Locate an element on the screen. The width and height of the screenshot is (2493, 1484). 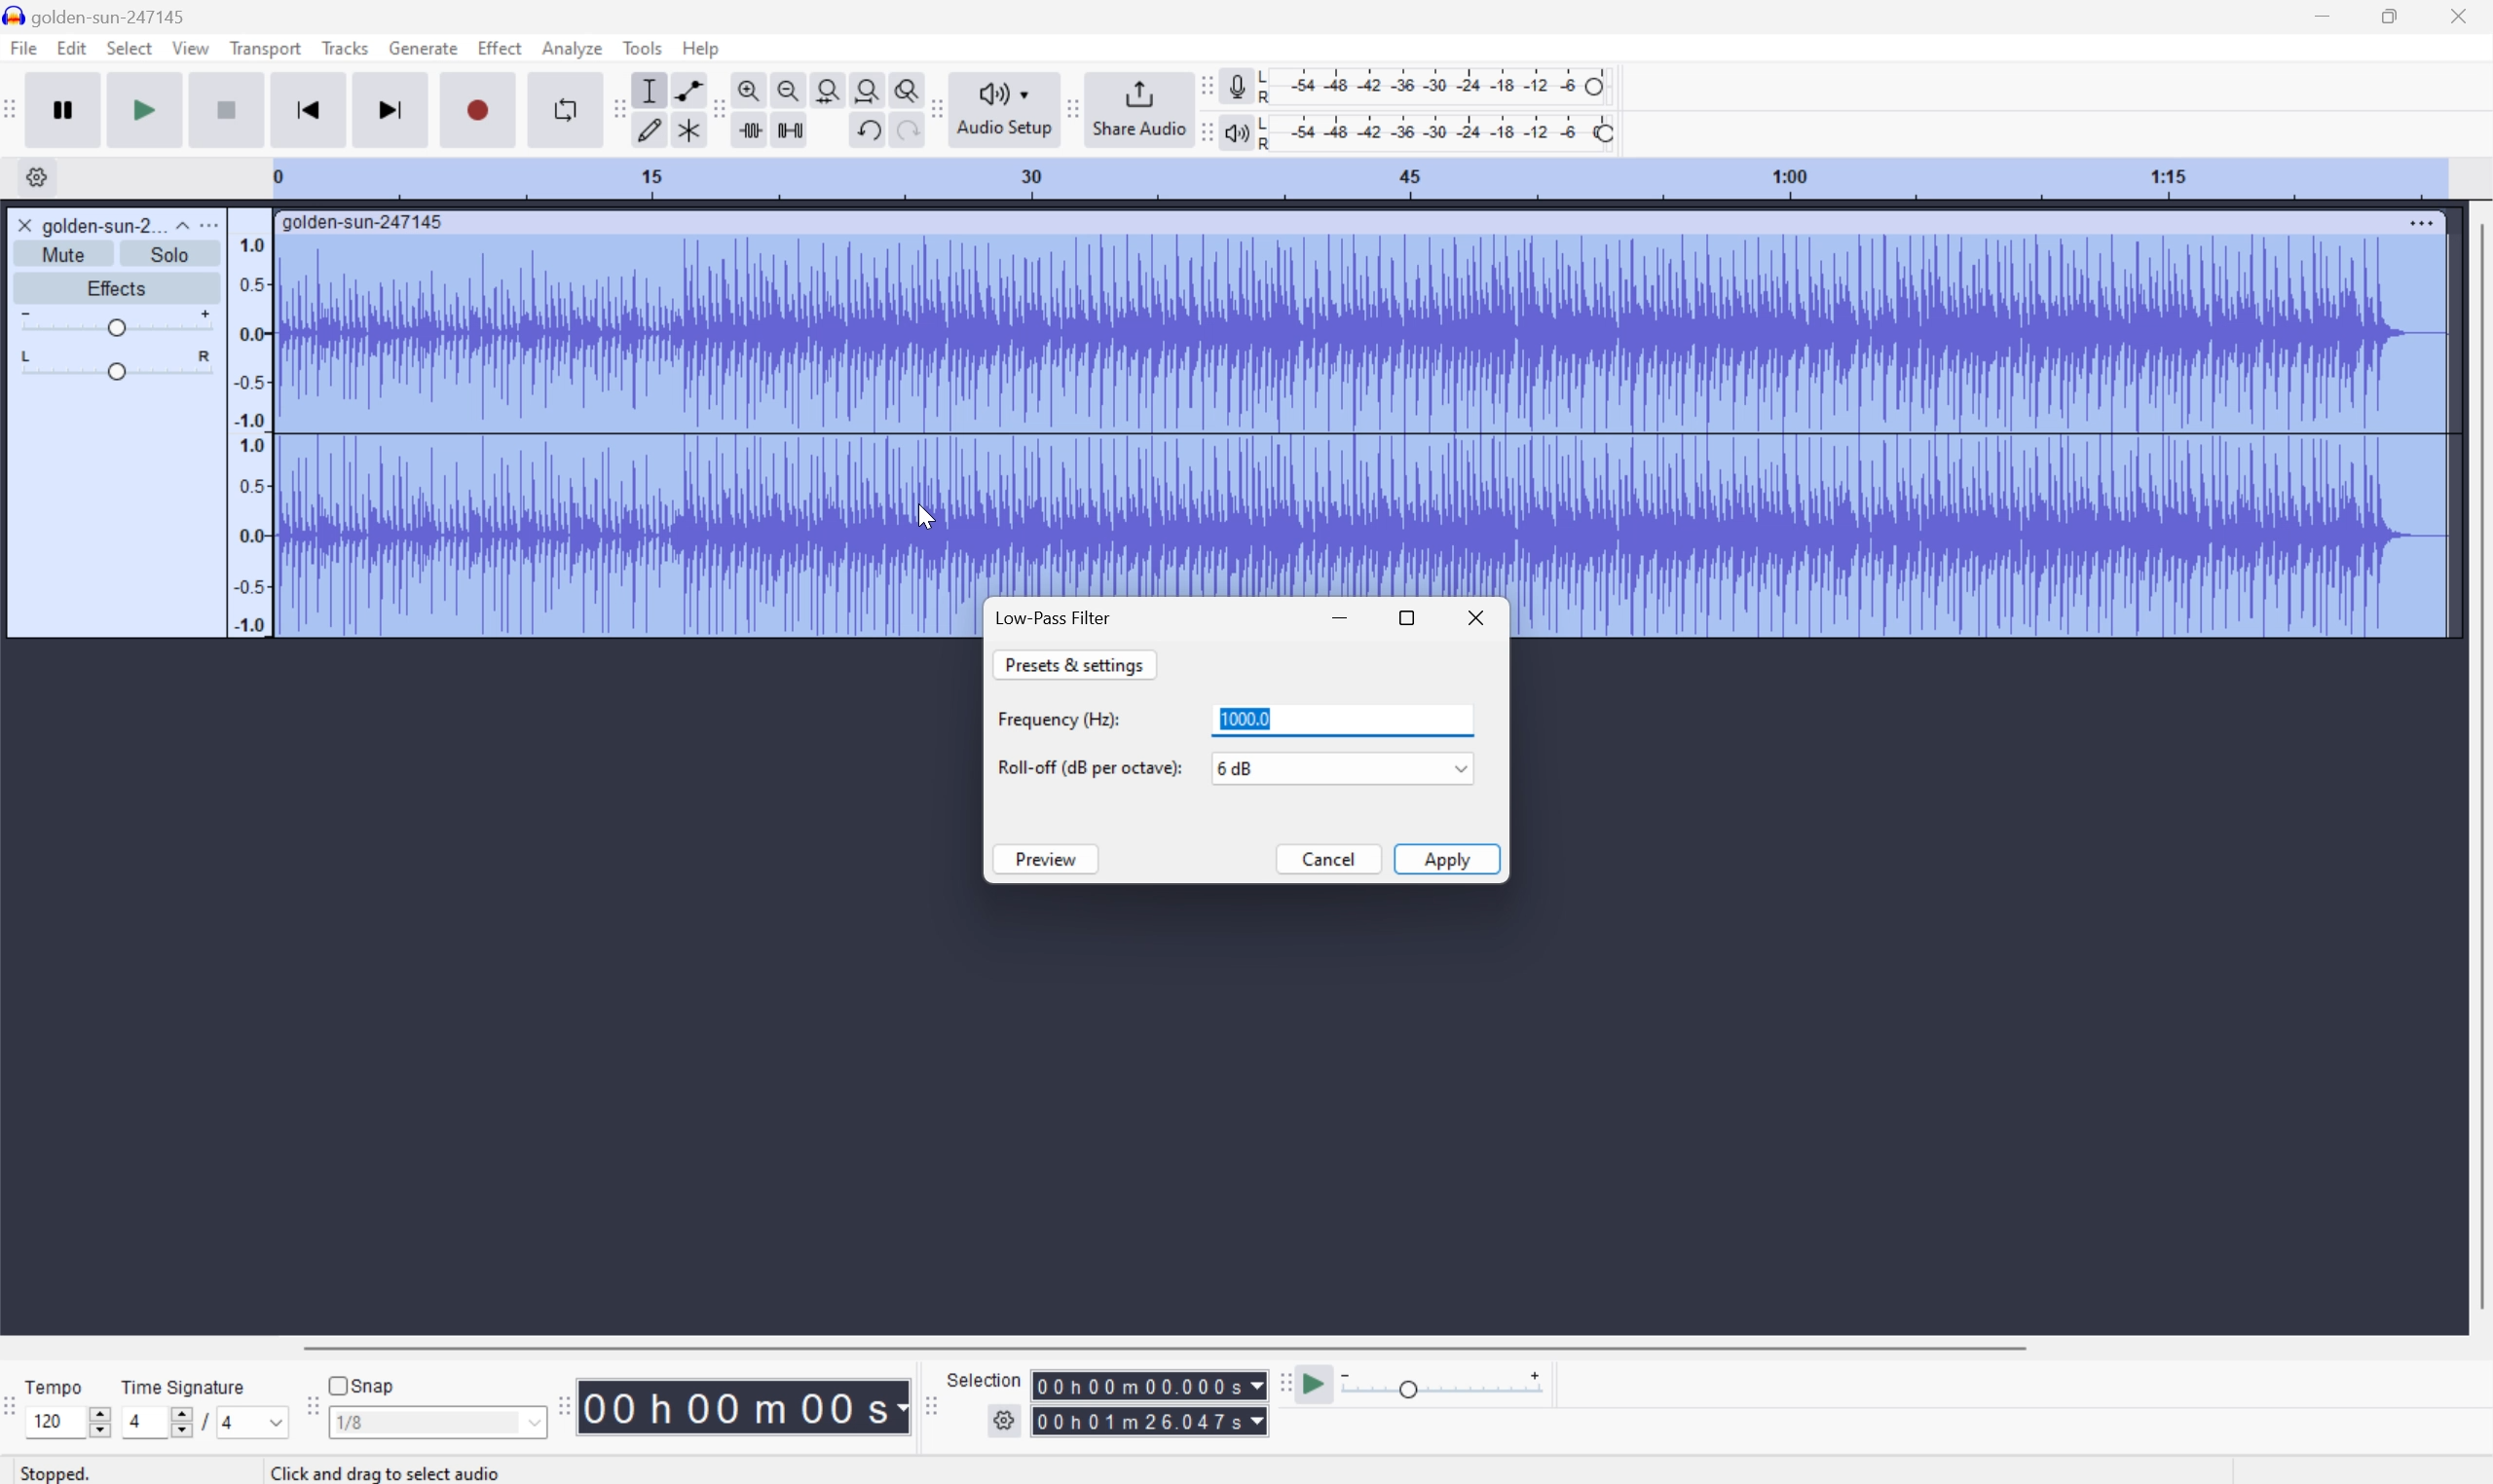
Snap is located at coordinates (362, 1384).